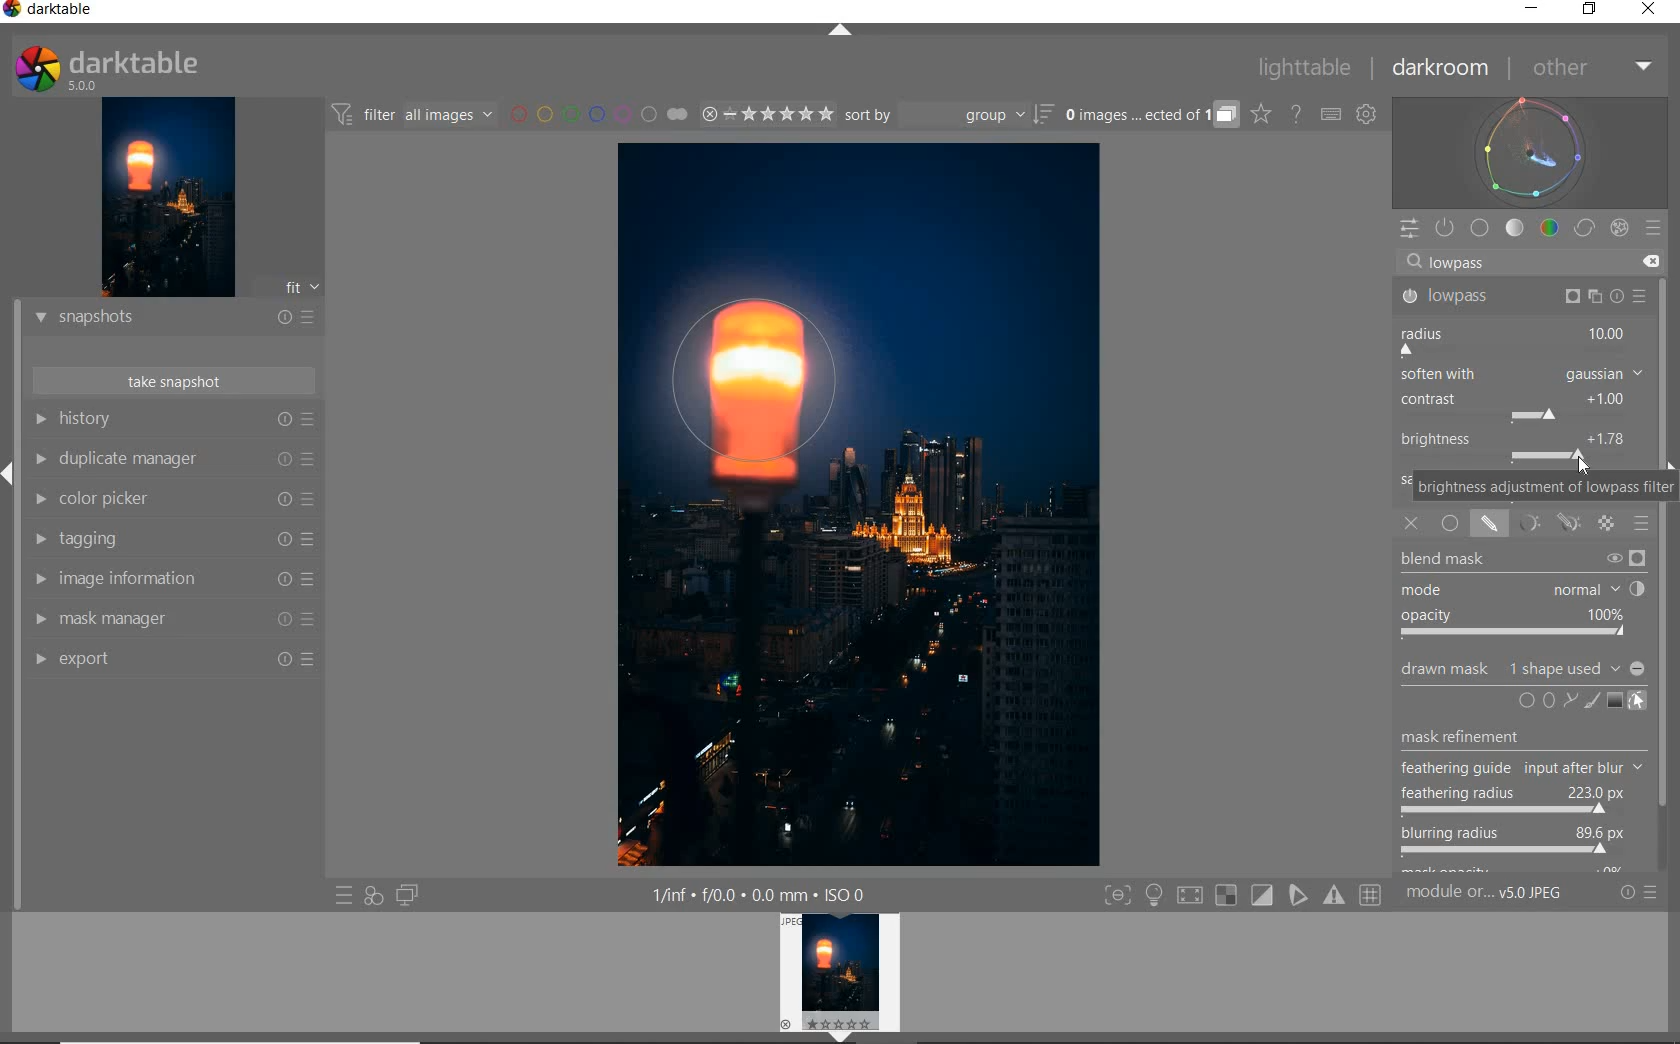  Describe the element at coordinates (1546, 524) in the screenshot. I see `MASK OPTIONS` at that location.